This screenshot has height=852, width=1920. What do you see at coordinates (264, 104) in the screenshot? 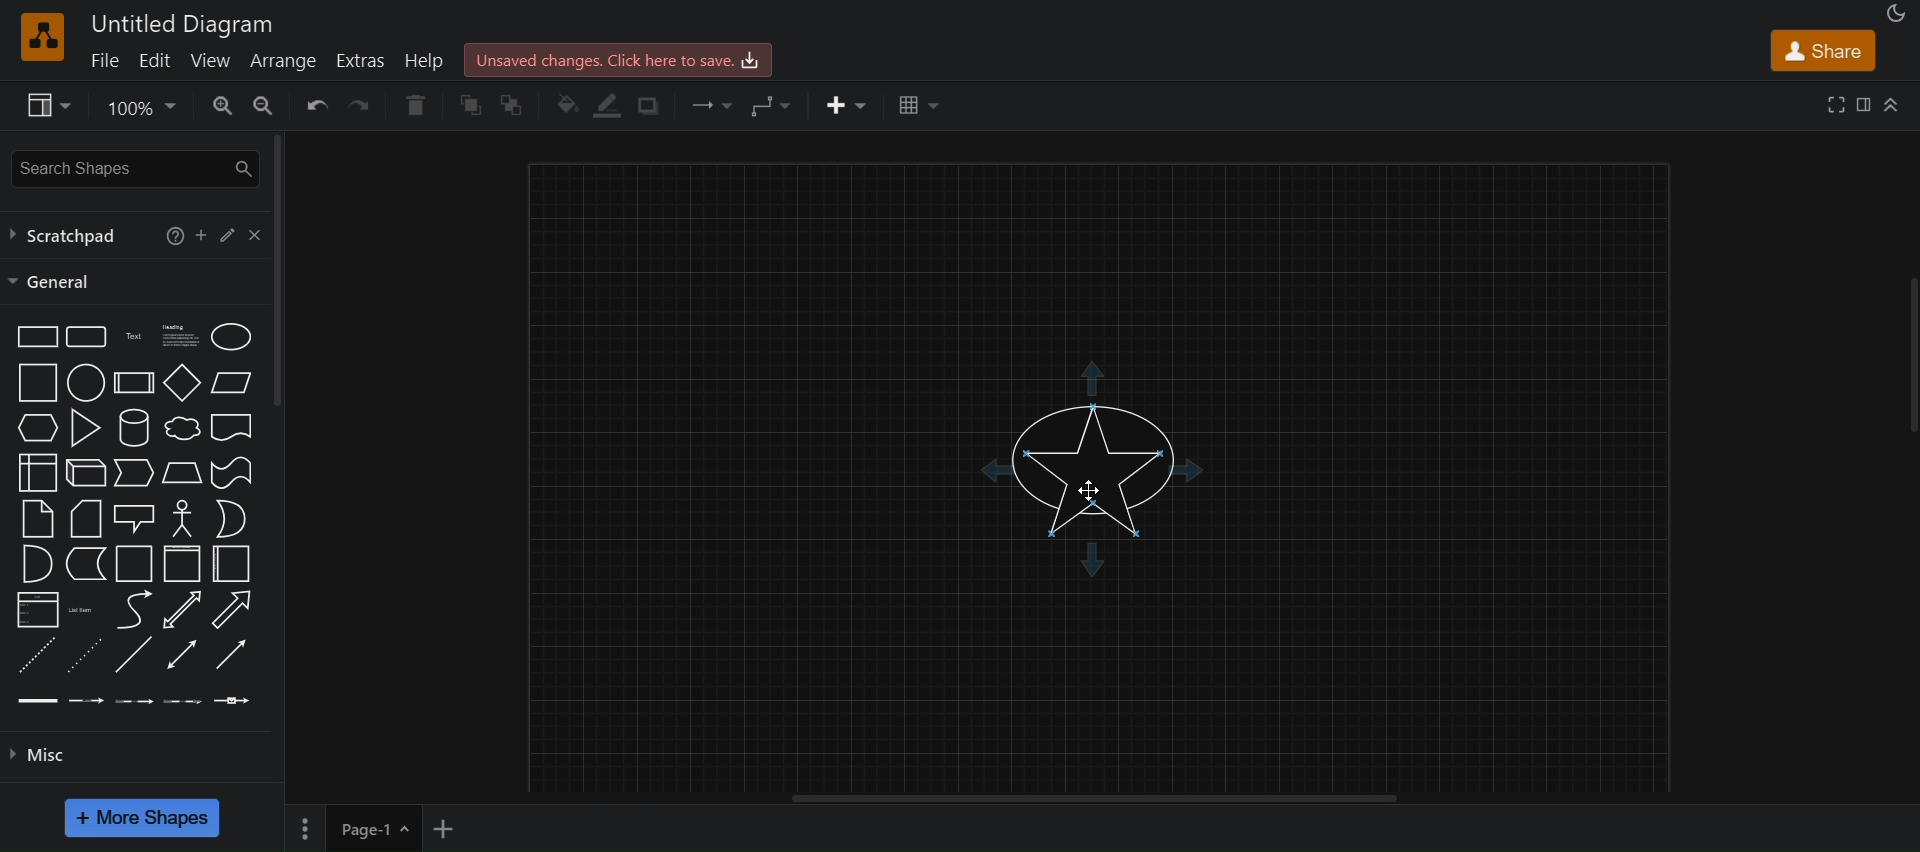
I see `zoom out` at bounding box center [264, 104].